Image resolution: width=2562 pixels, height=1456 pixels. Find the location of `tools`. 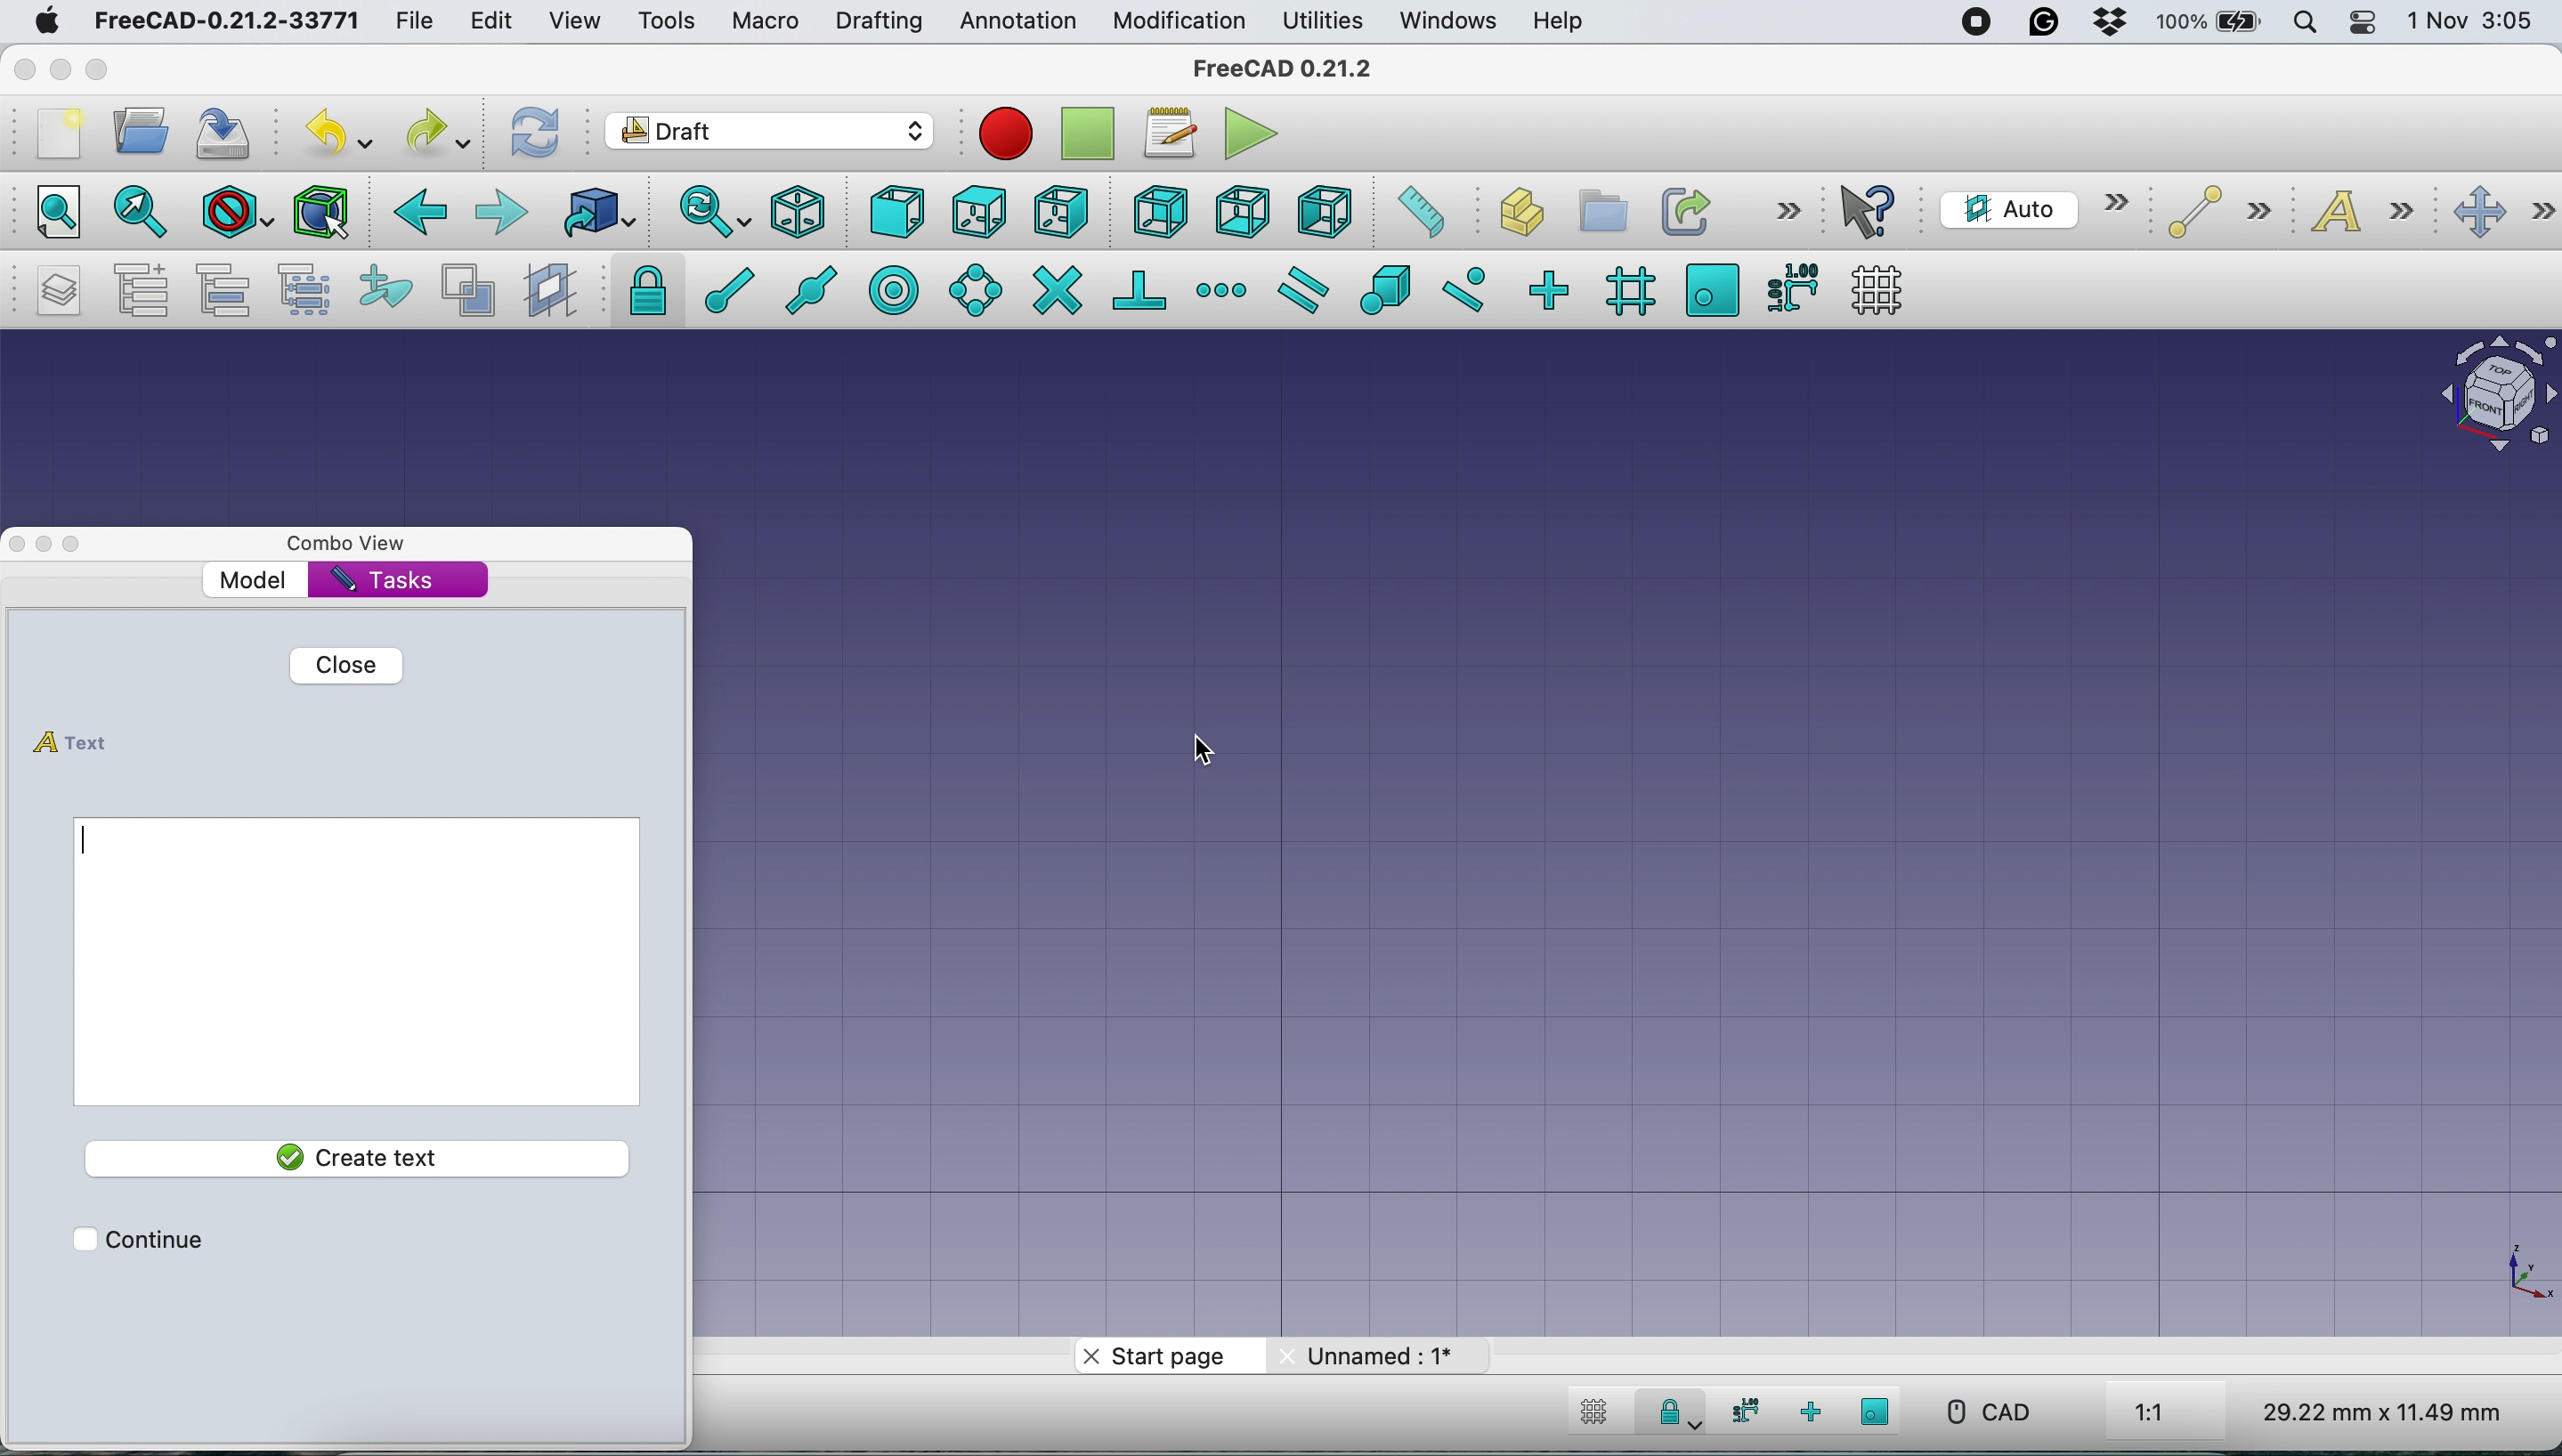

tools is located at coordinates (665, 22).